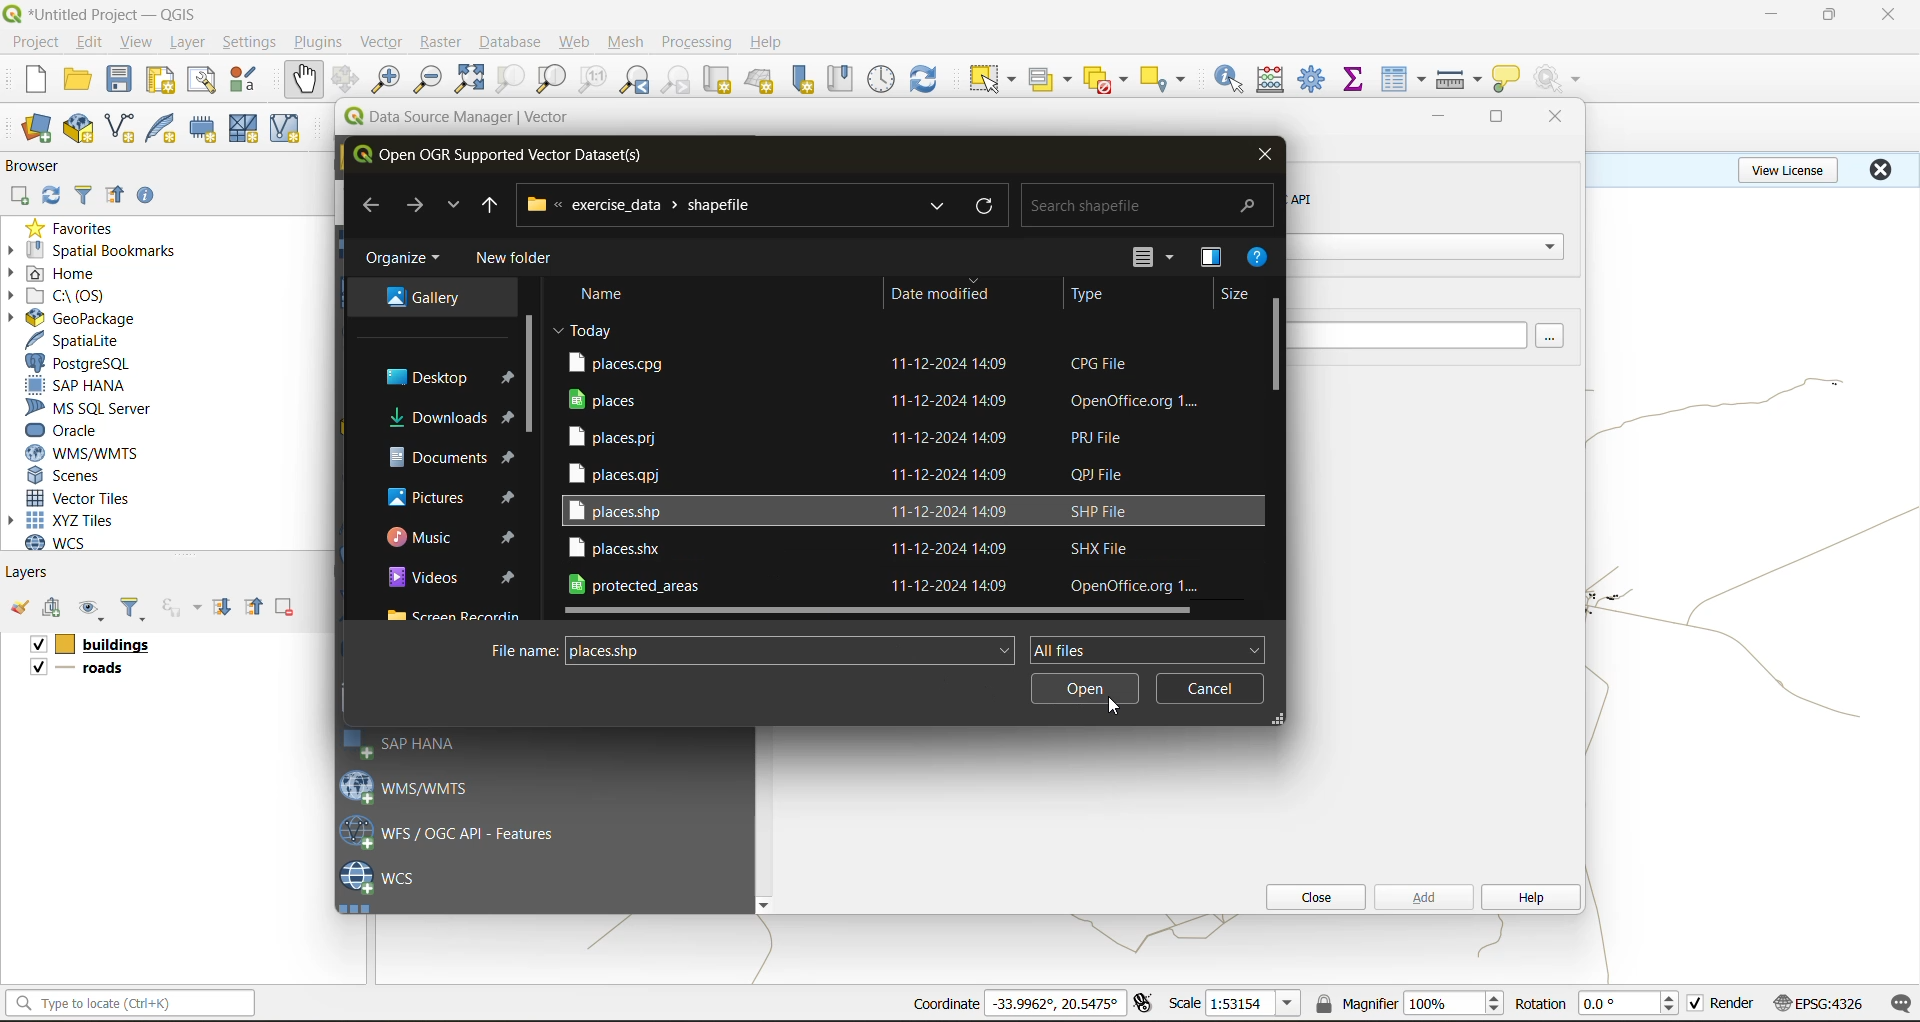 The height and width of the screenshot is (1022, 1920). Describe the element at coordinates (989, 80) in the screenshot. I see `select` at that location.